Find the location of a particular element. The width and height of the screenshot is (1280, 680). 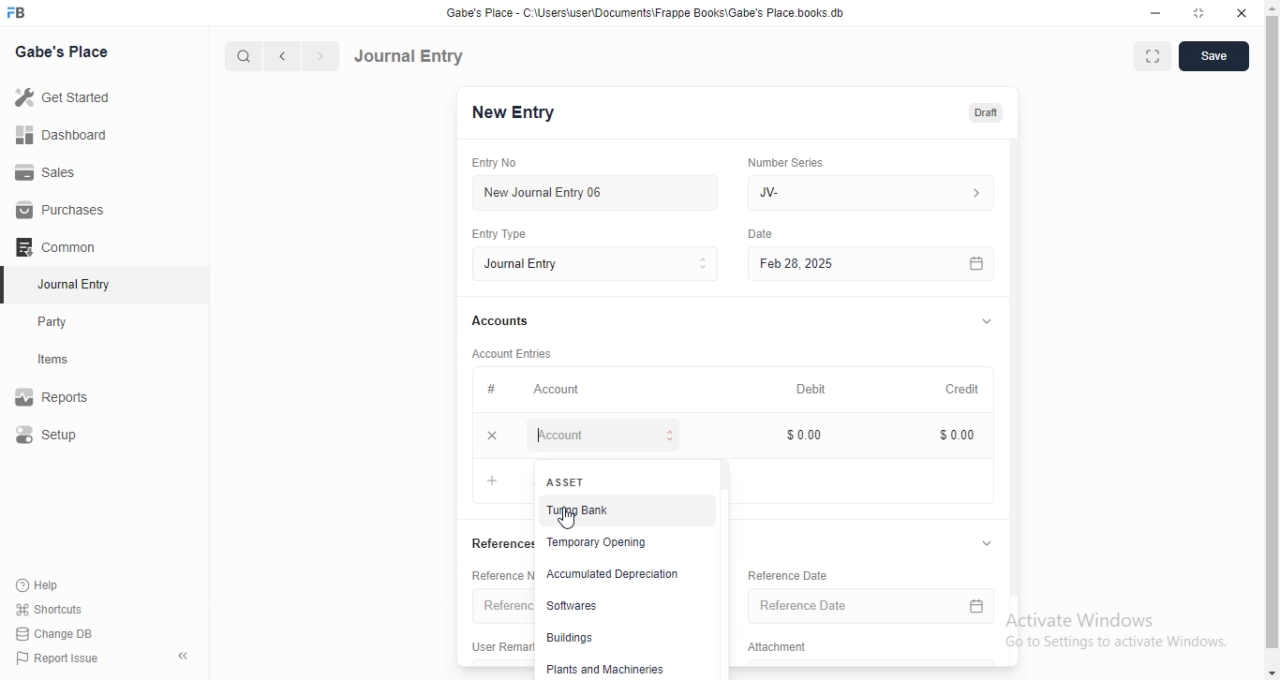

) Report Issue is located at coordinates (59, 659).